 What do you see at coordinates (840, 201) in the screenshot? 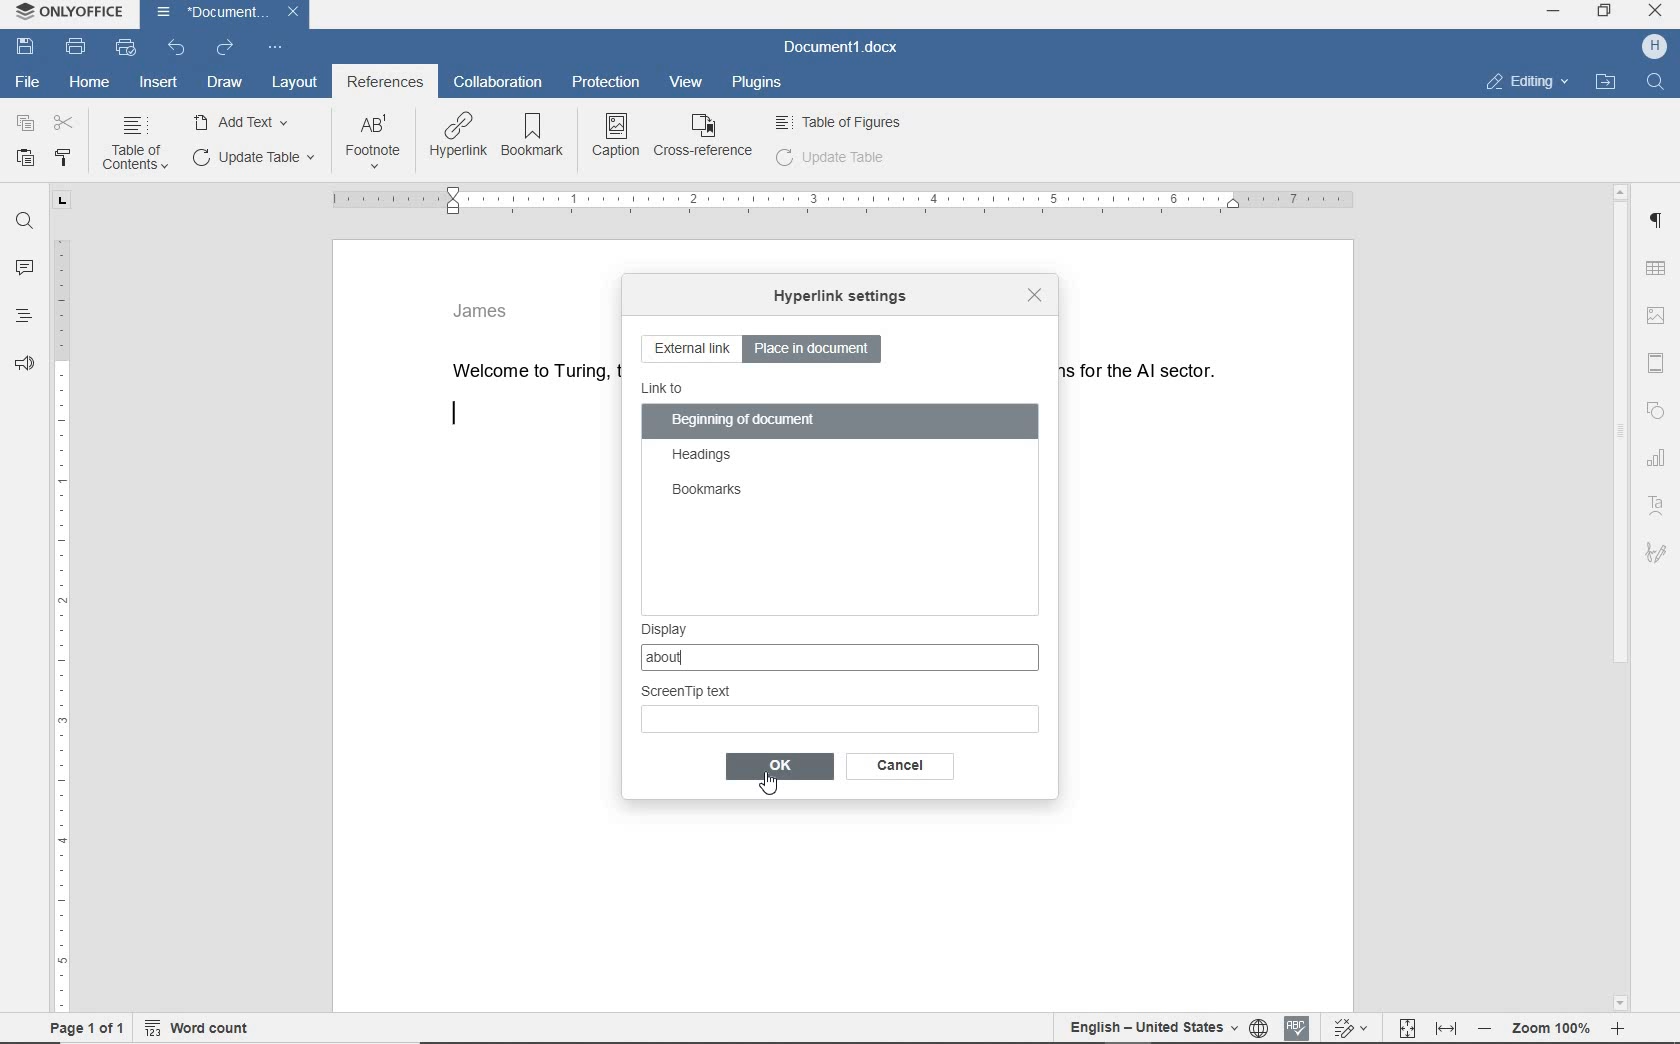
I see `ruler` at bounding box center [840, 201].